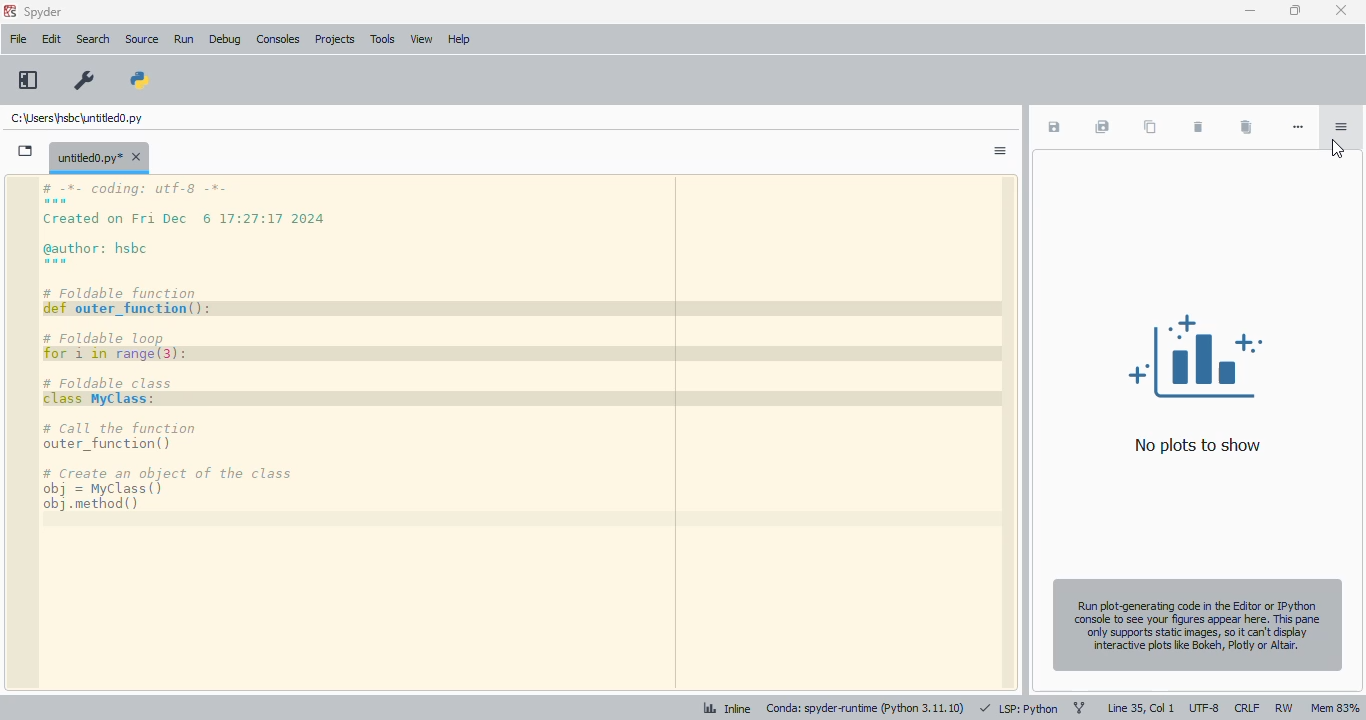  What do you see at coordinates (1295, 10) in the screenshot?
I see `maximize` at bounding box center [1295, 10].